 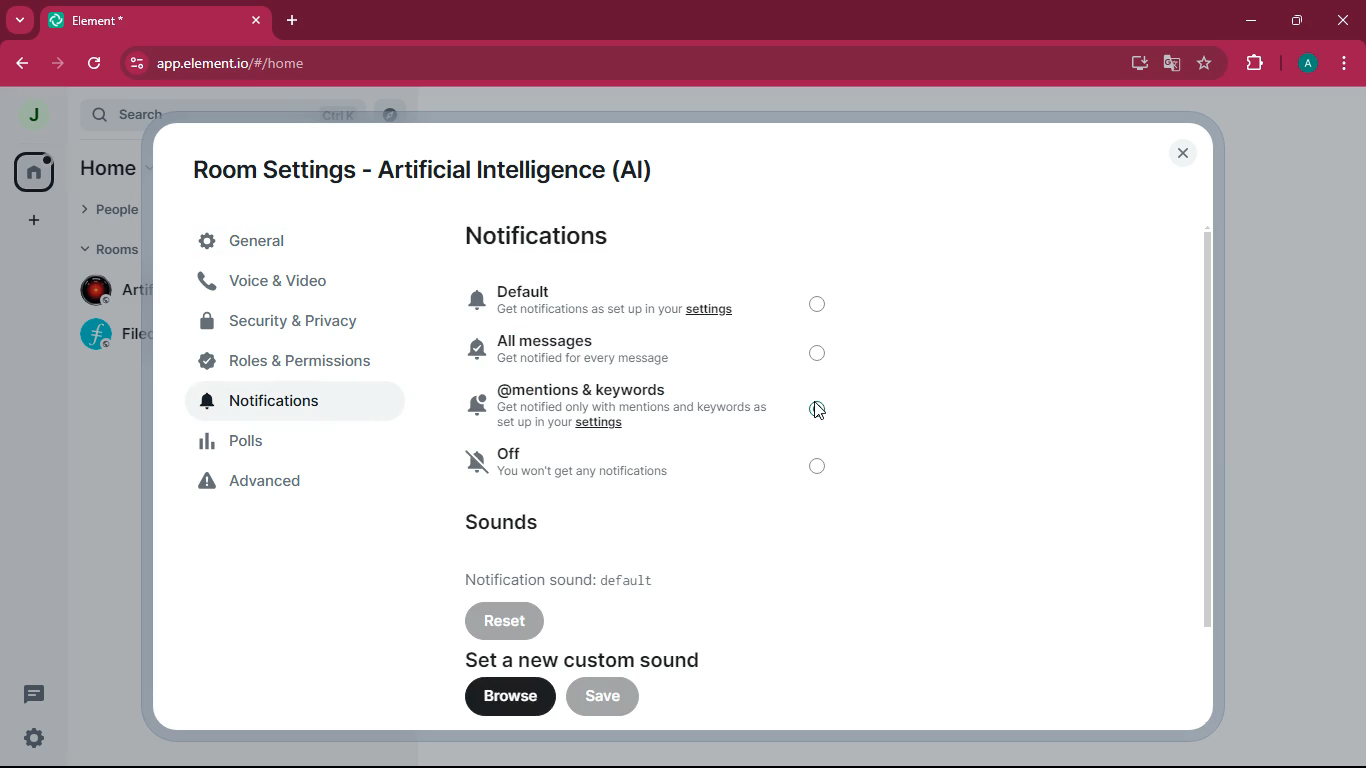 What do you see at coordinates (511, 698) in the screenshot?
I see `browse` at bounding box center [511, 698].